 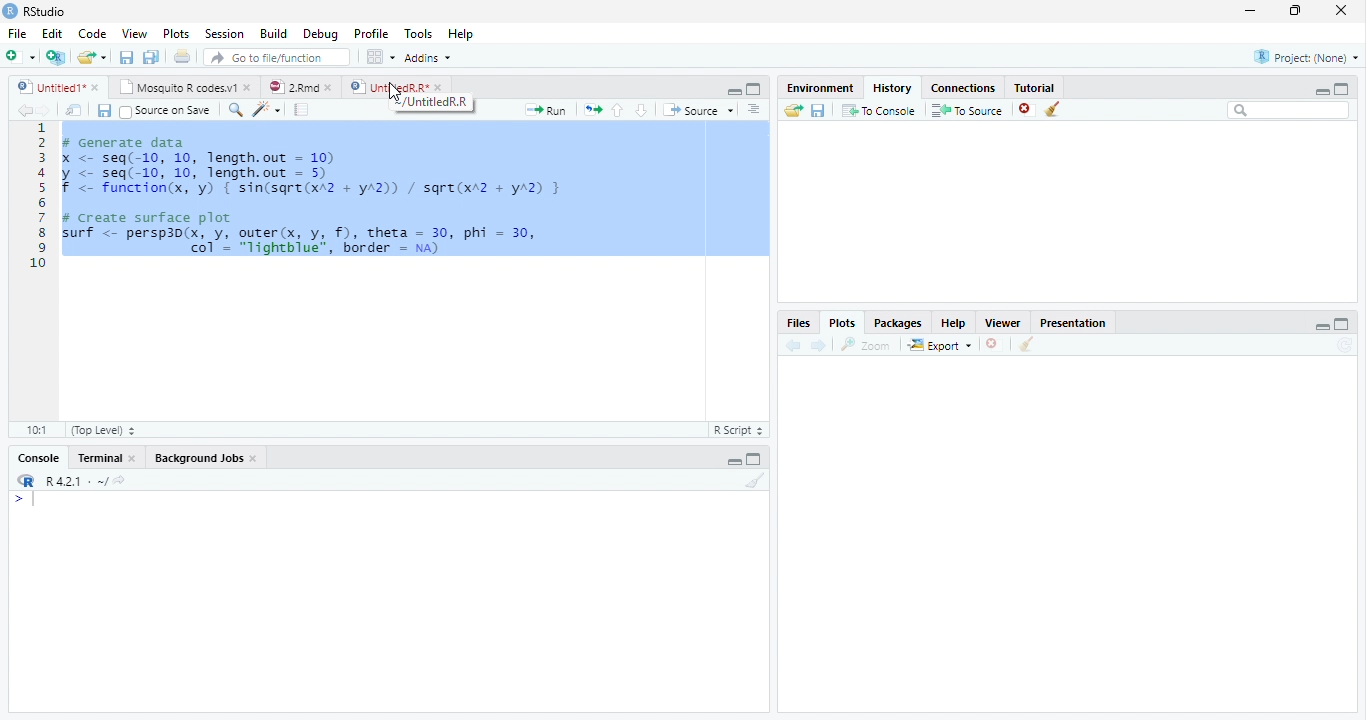 What do you see at coordinates (734, 461) in the screenshot?
I see `Minimize` at bounding box center [734, 461].